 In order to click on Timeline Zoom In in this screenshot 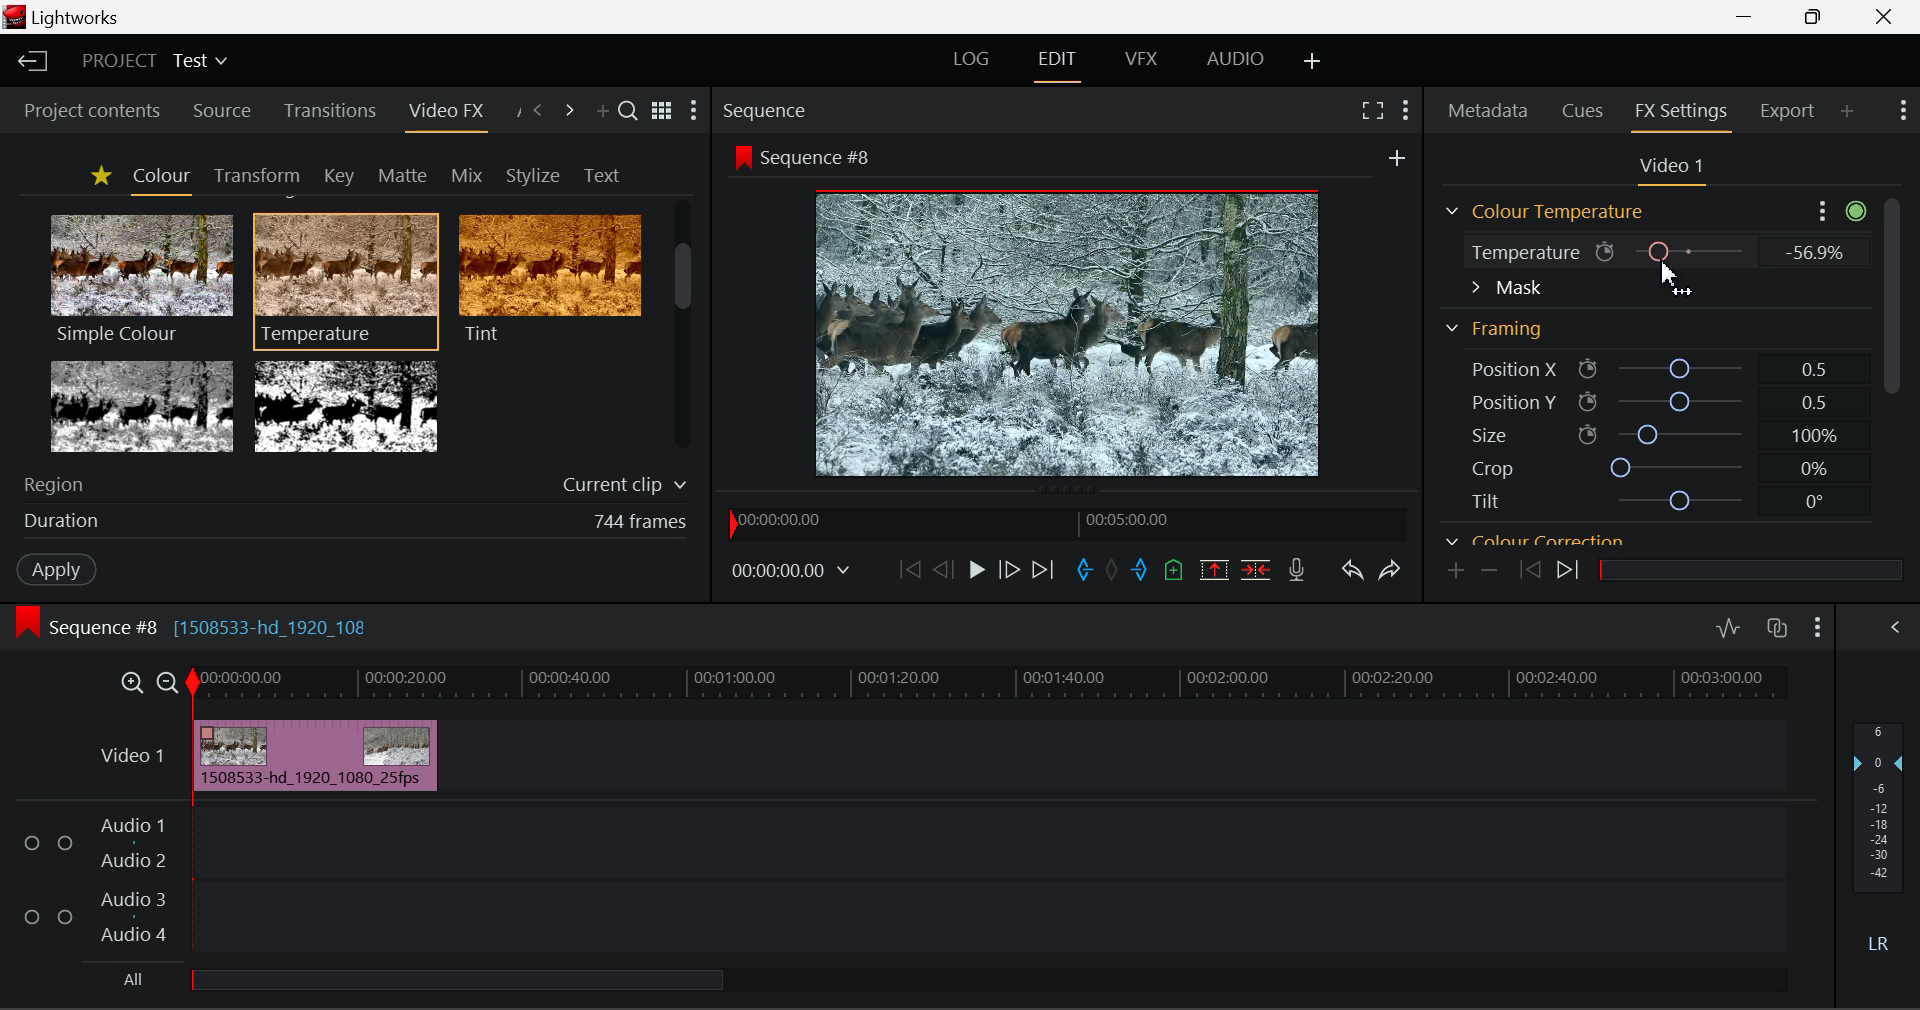, I will do `click(134, 681)`.